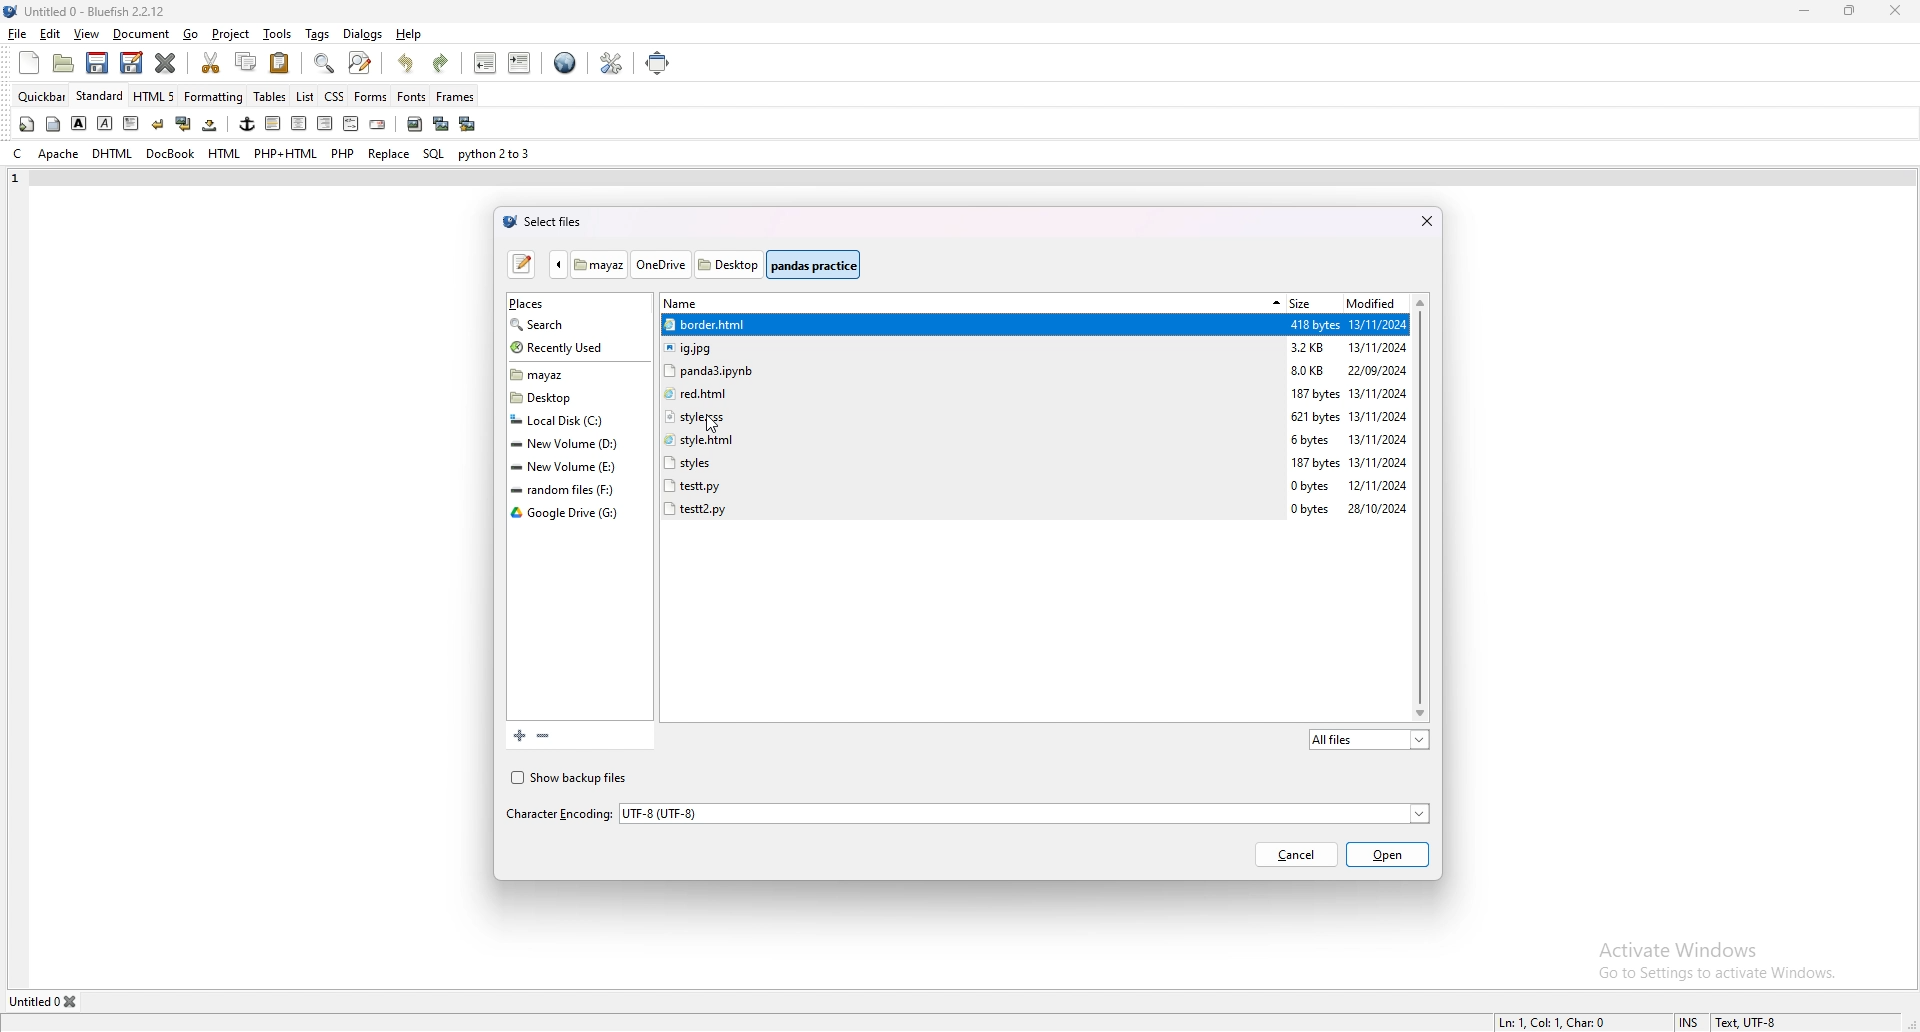 The image size is (1920, 1032). Describe the element at coordinates (270, 96) in the screenshot. I see `tables` at that location.